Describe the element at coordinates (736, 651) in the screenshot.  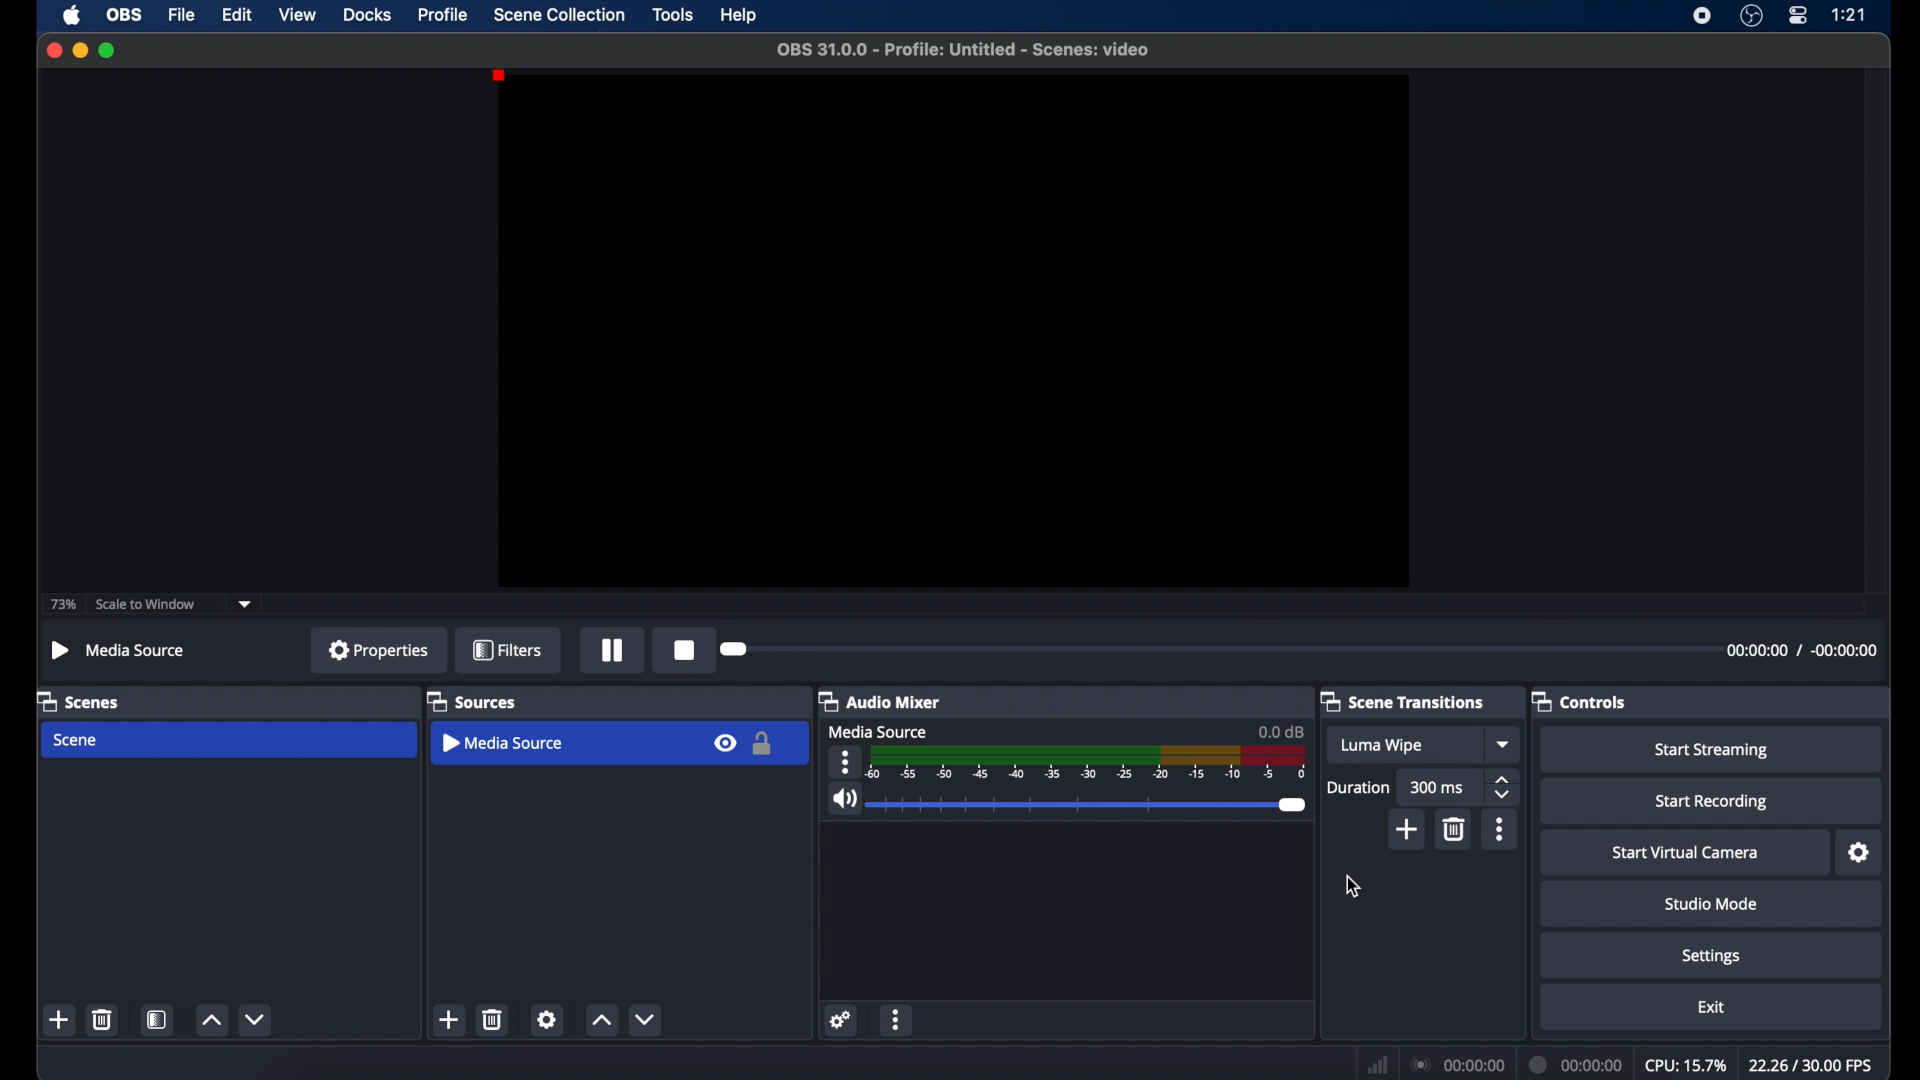
I see `slider` at that location.